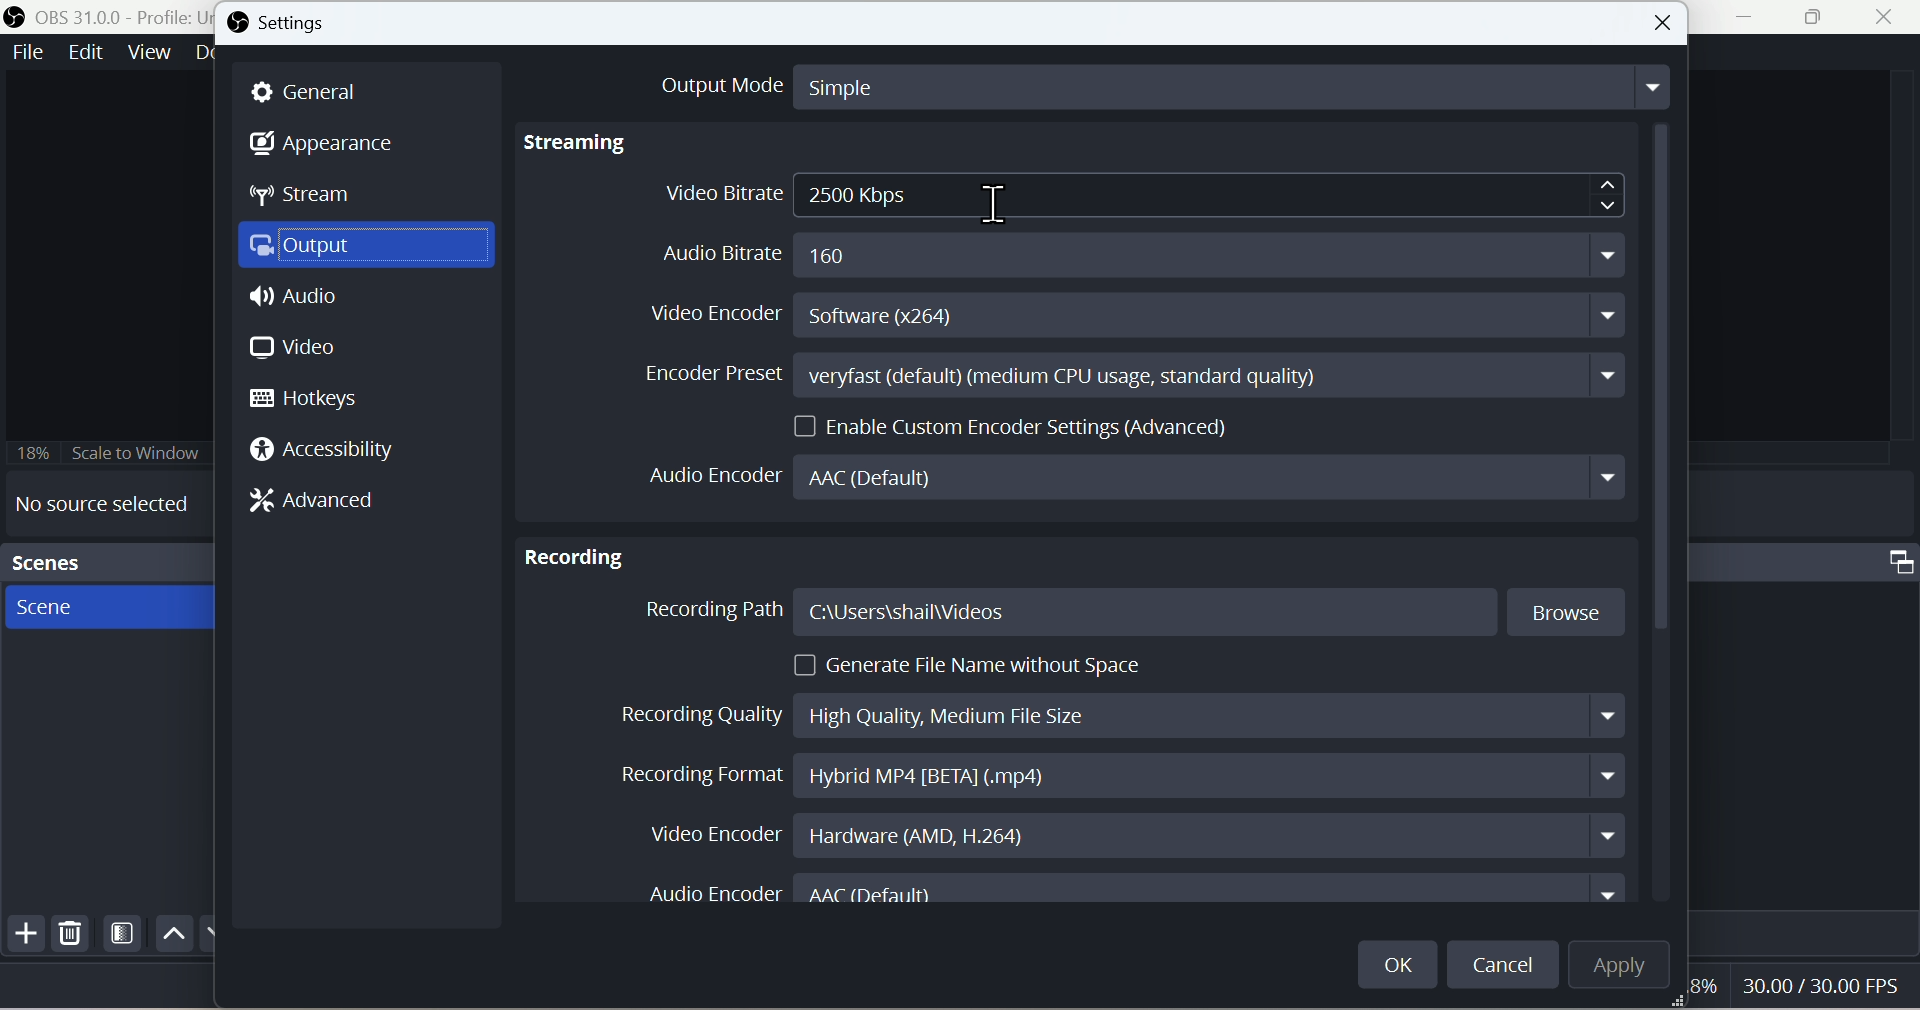  Describe the element at coordinates (1810, 559) in the screenshot. I see `Audio mixer` at that location.